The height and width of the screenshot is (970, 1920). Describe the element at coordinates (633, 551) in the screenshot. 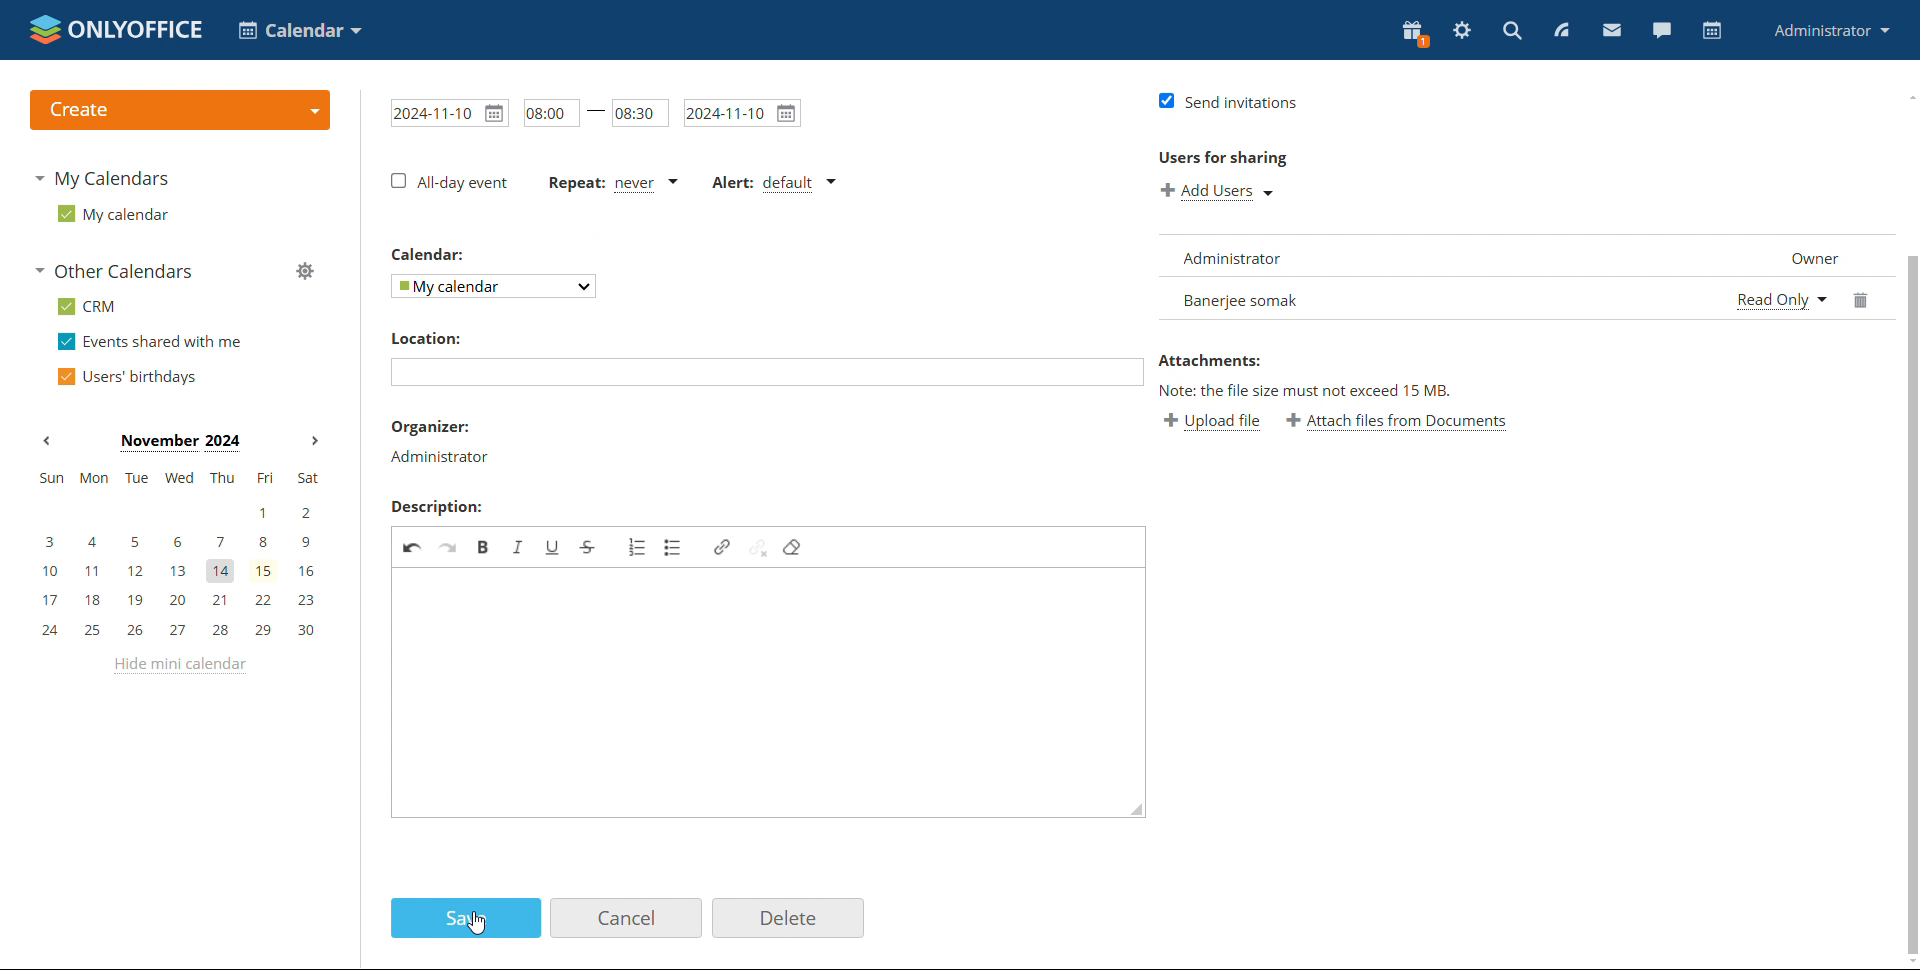

I see `insert/remove numbered list` at that location.